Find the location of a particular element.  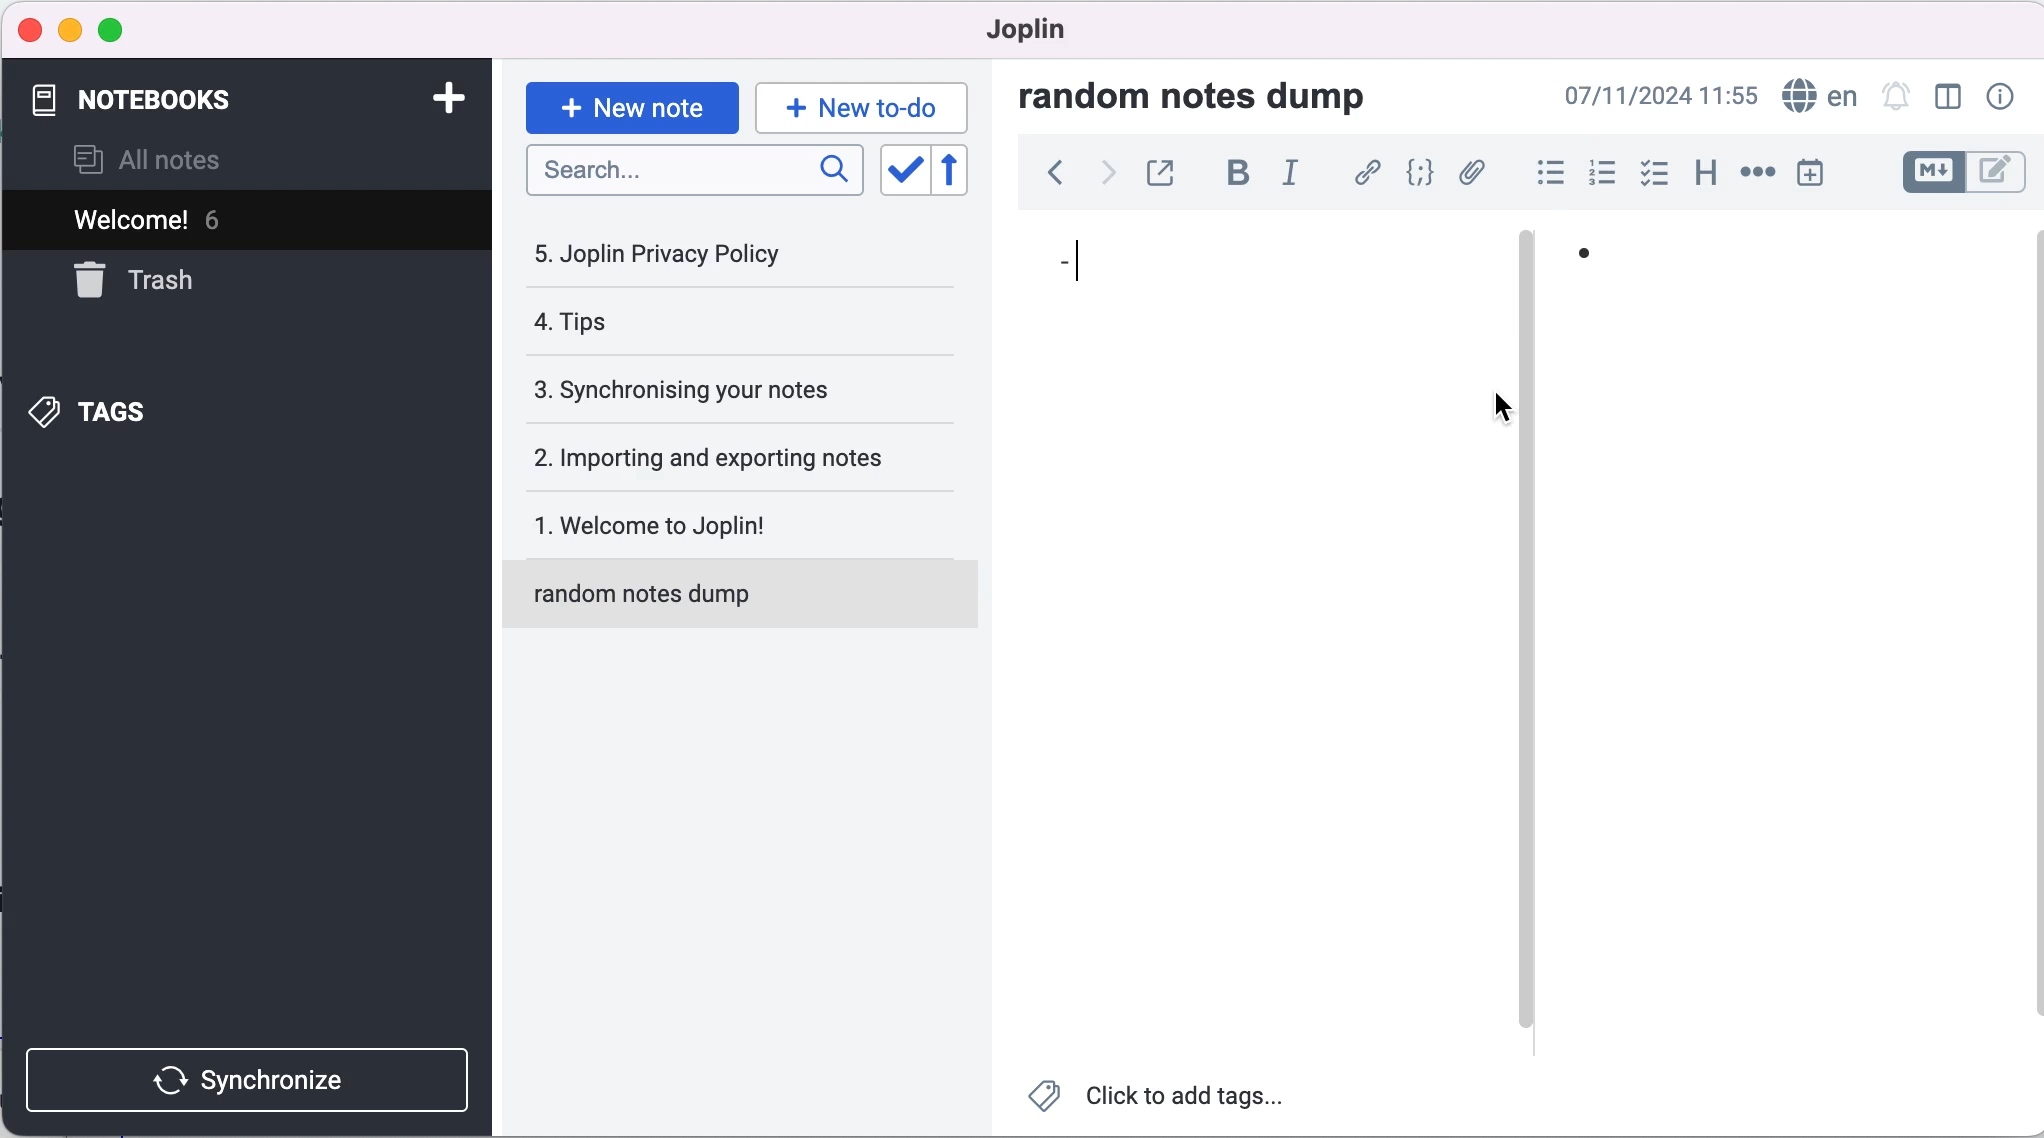

click to add tags is located at coordinates (1166, 1100).